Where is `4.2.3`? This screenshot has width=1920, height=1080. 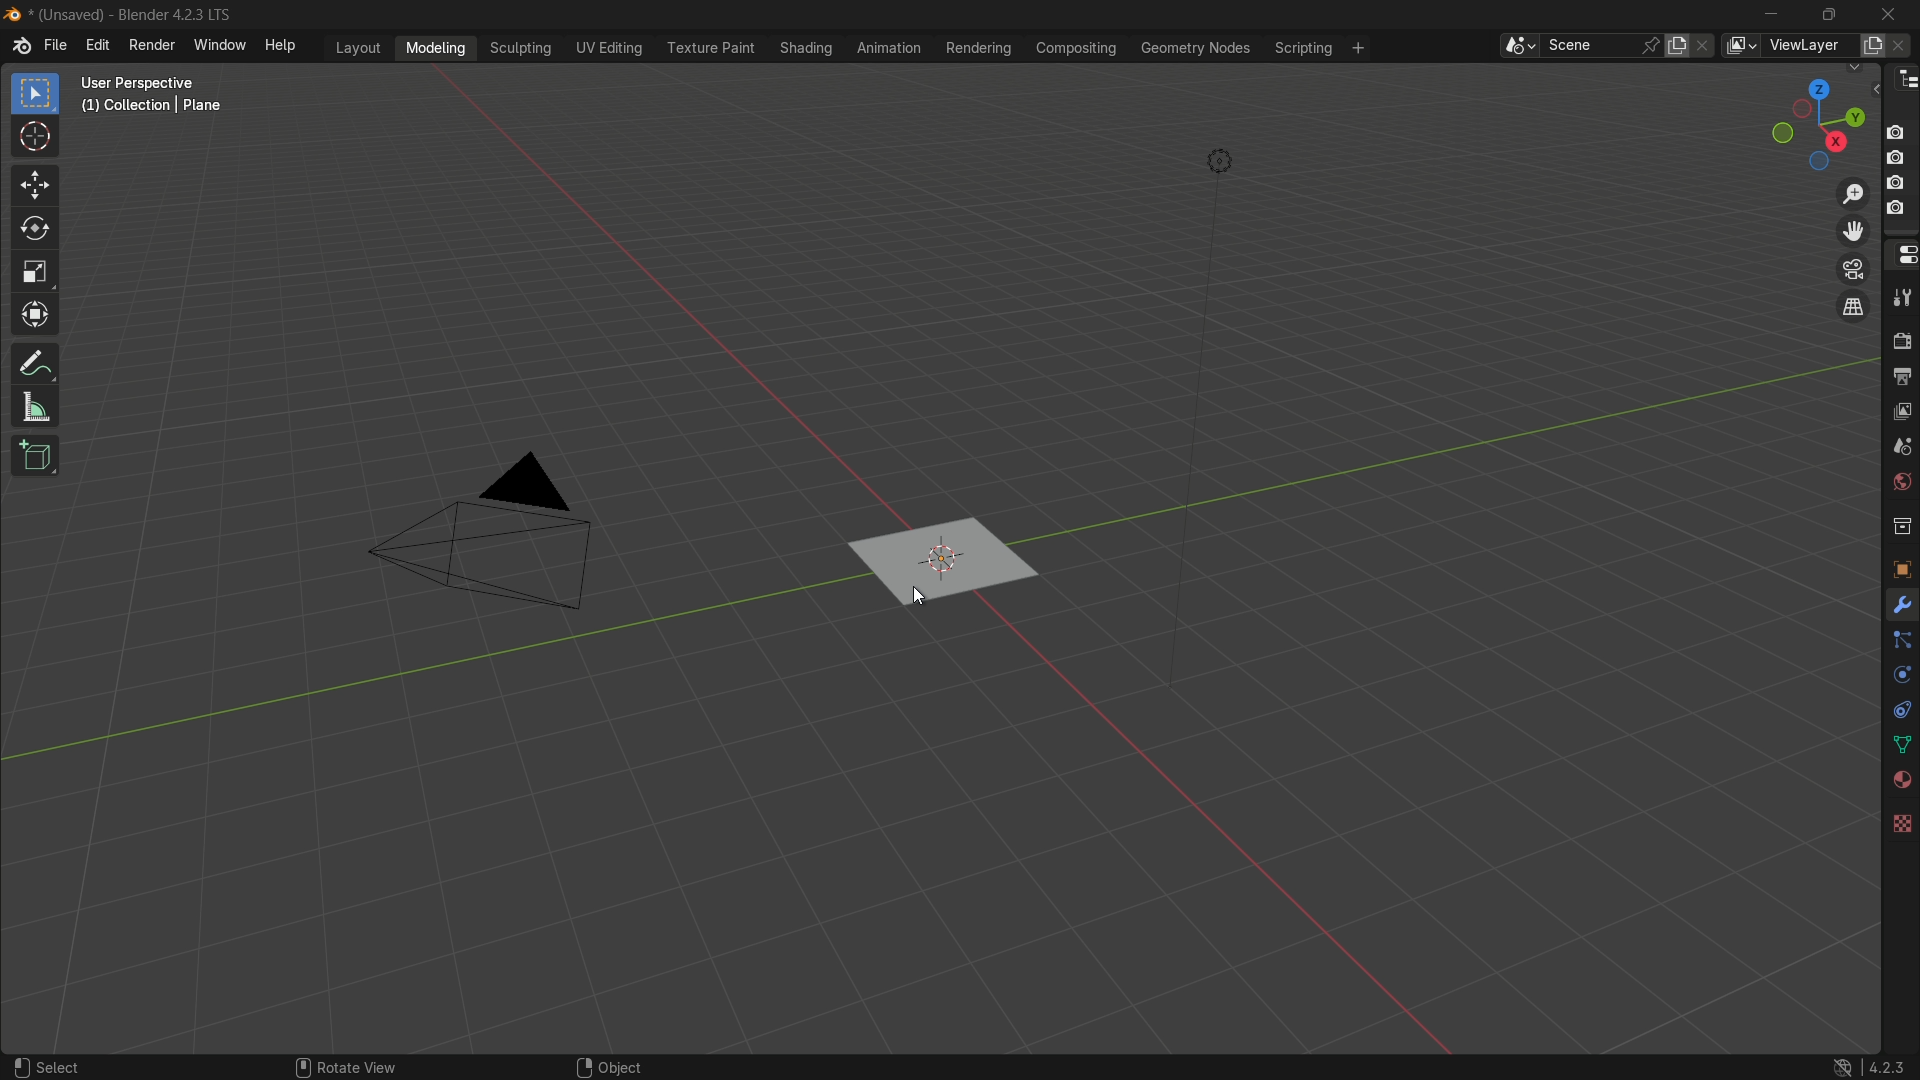 4.2.3 is located at coordinates (1864, 1064).